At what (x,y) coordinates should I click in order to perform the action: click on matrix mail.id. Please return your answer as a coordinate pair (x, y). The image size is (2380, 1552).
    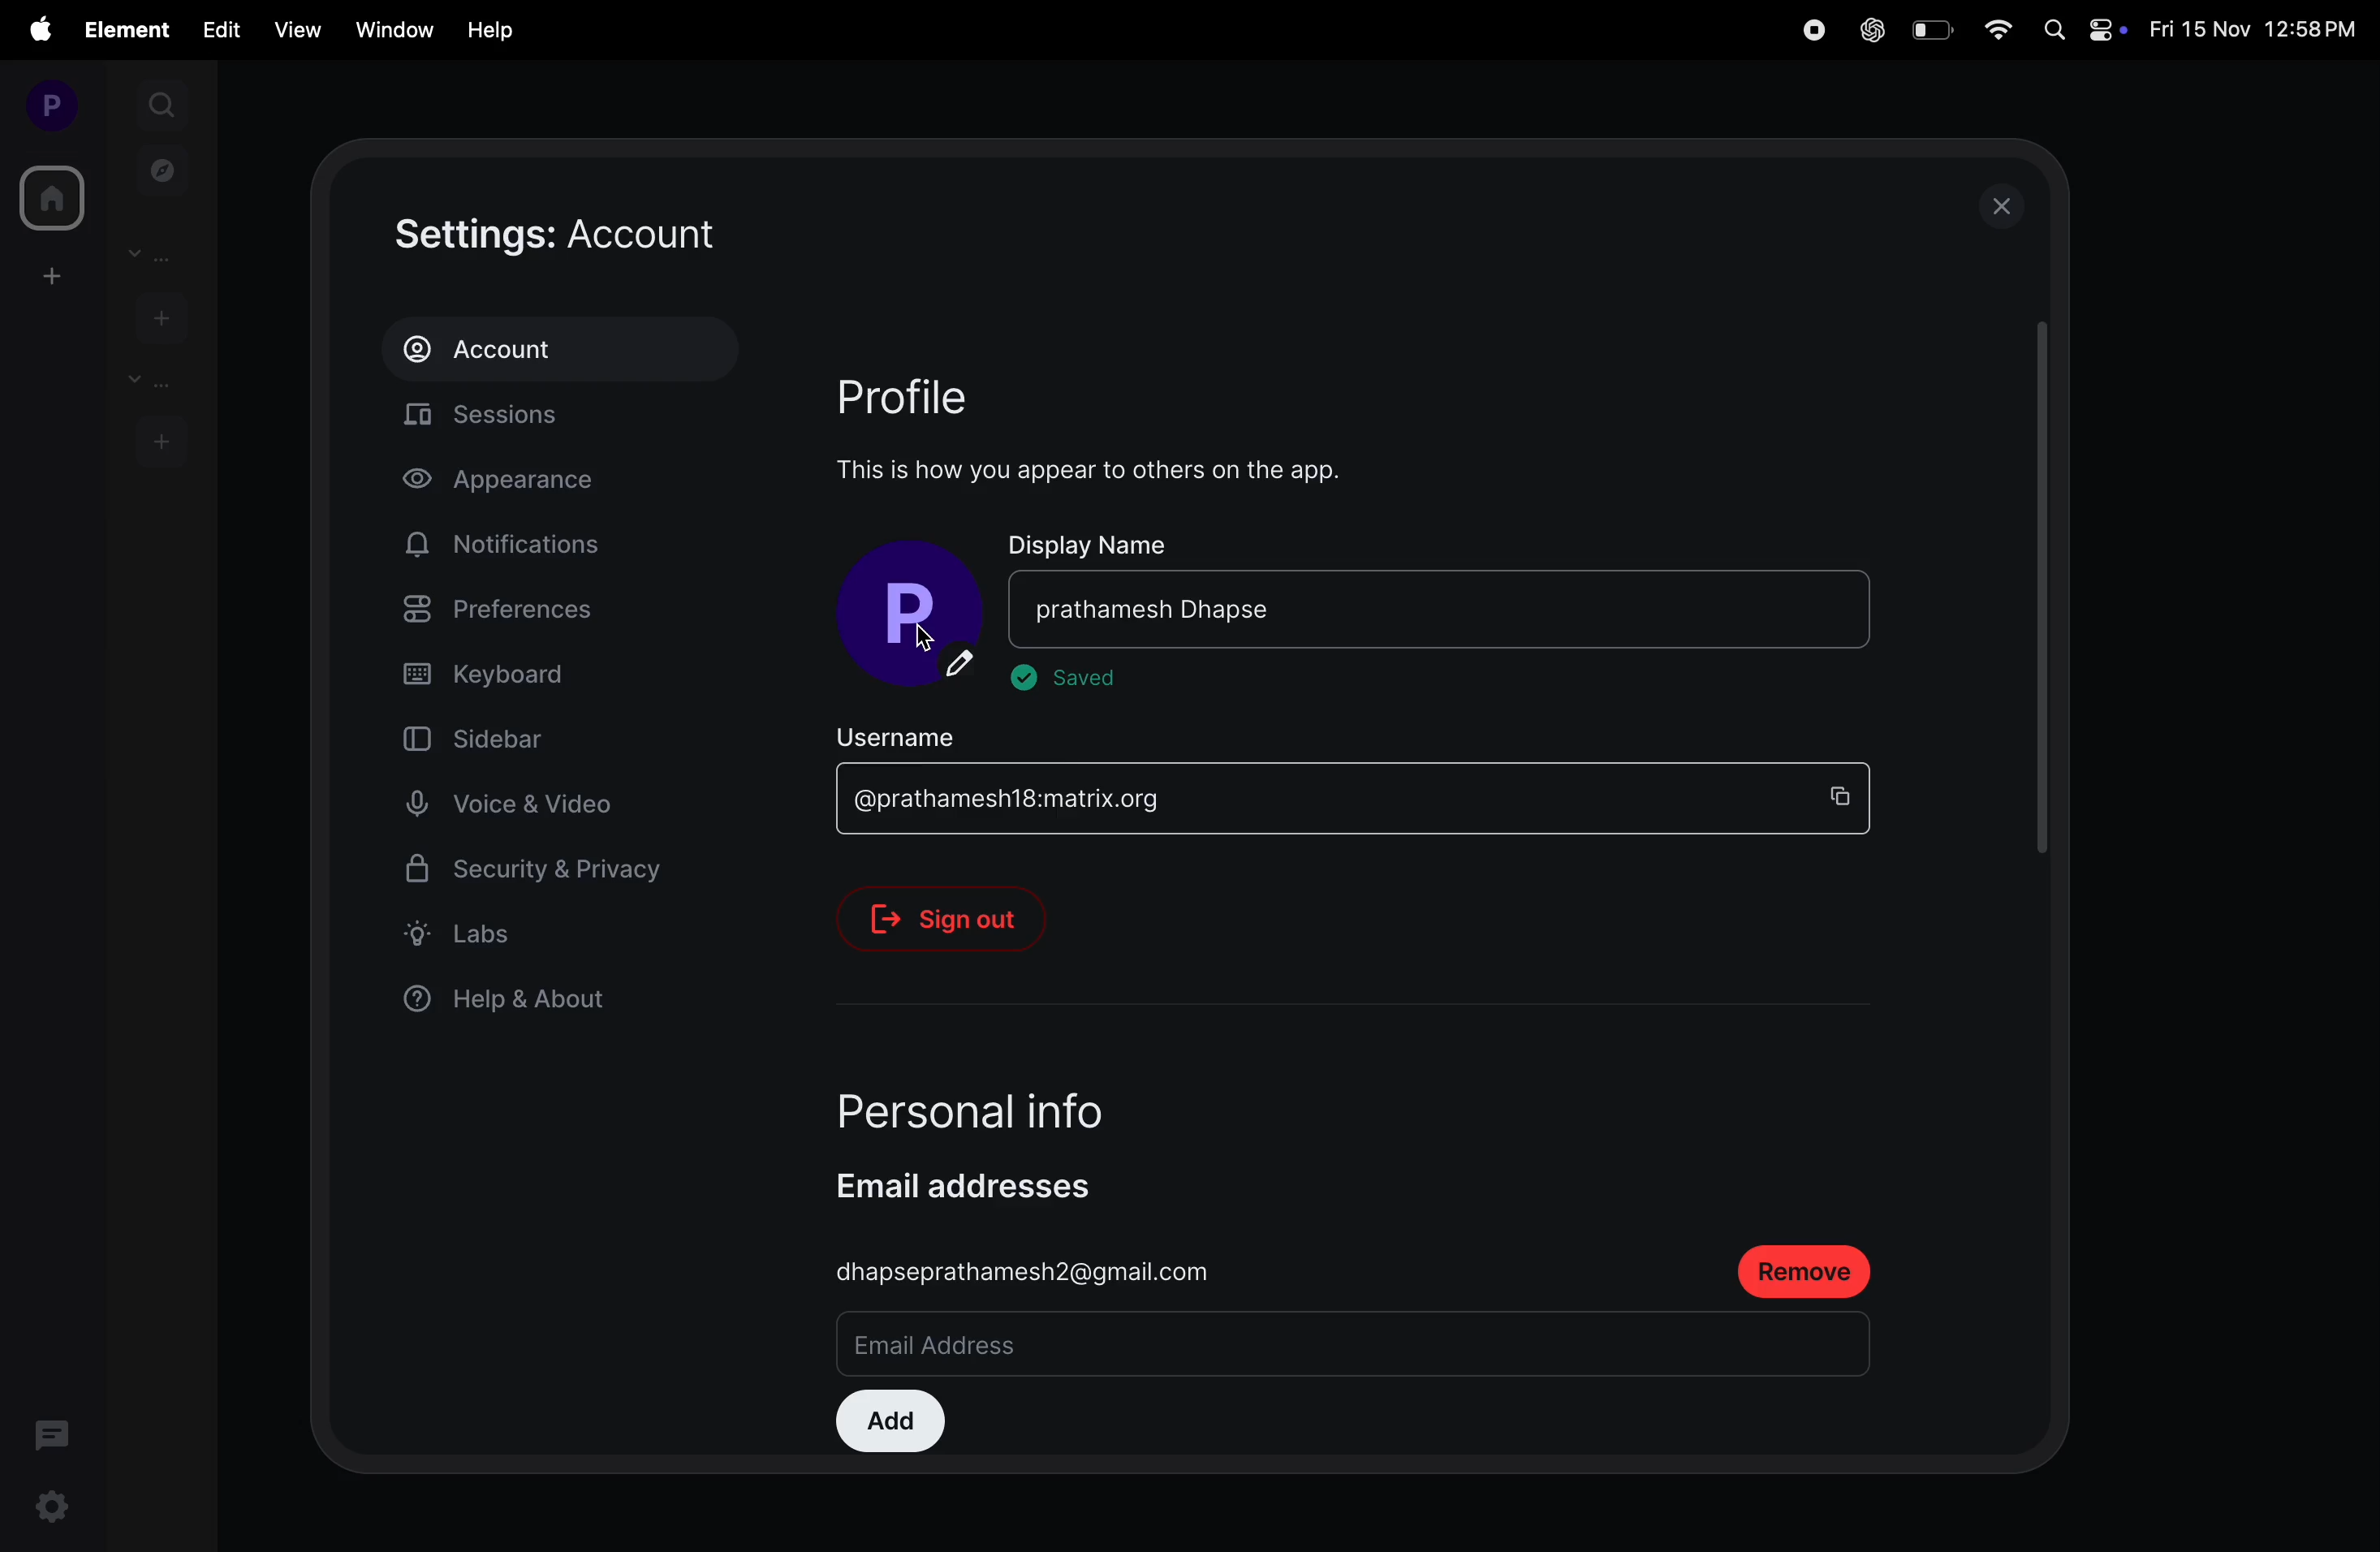
    Looking at the image, I should click on (1310, 793).